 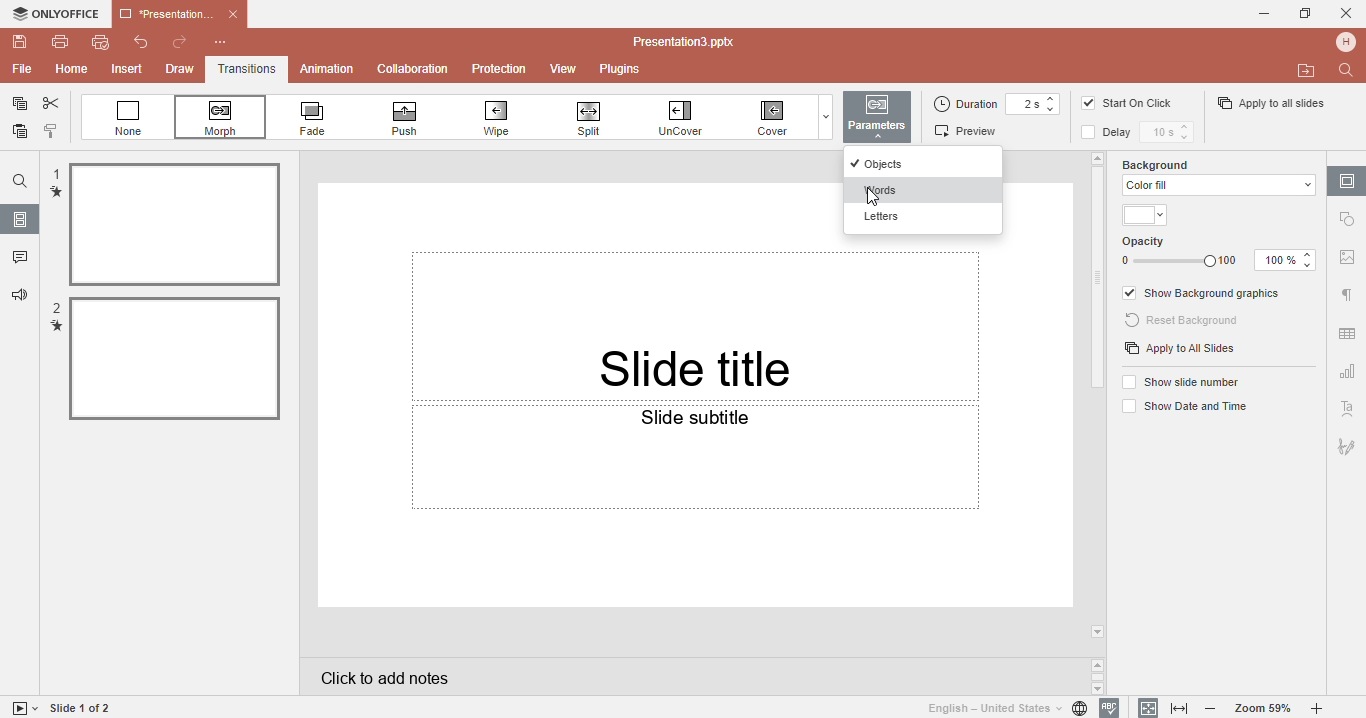 What do you see at coordinates (60, 41) in the screenshot?
I see `Print file` at bounding box center [60, 41].